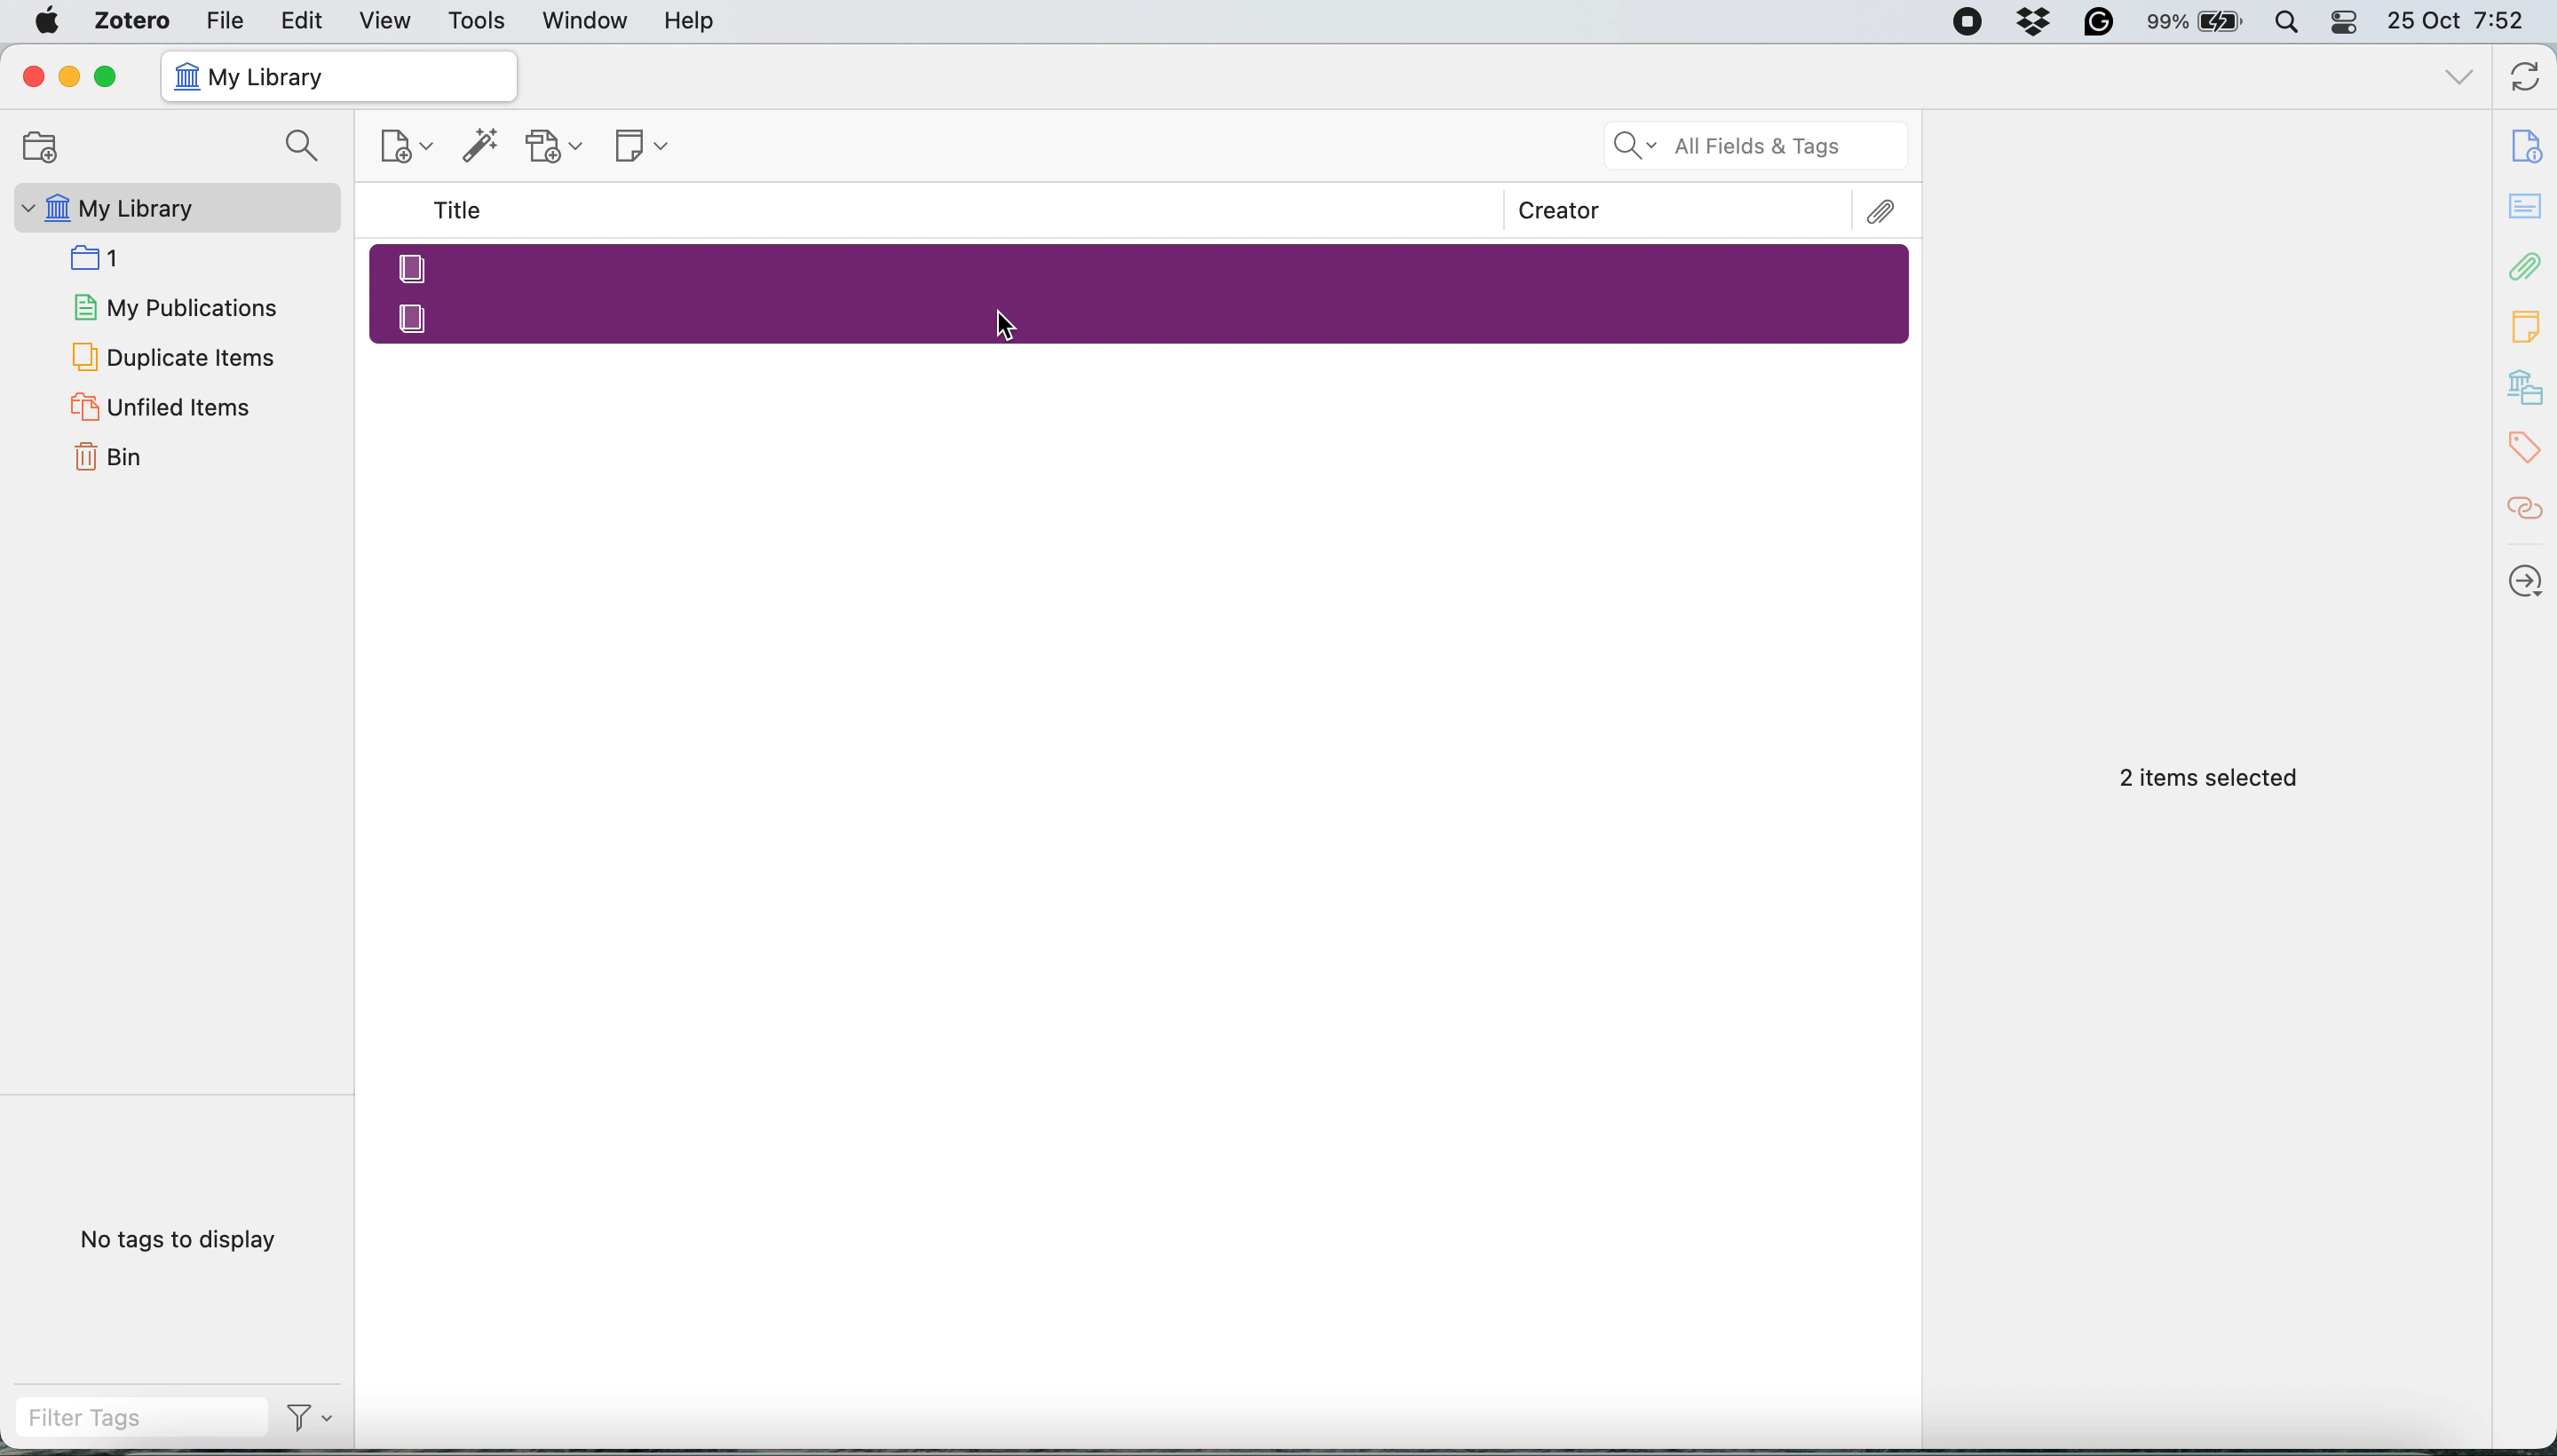 This screenshot has width=2557, height=1456. What do you see at coordinates (2528, 509) in the screenshot?
I see `Citations` at bounding box center [2528, 509].